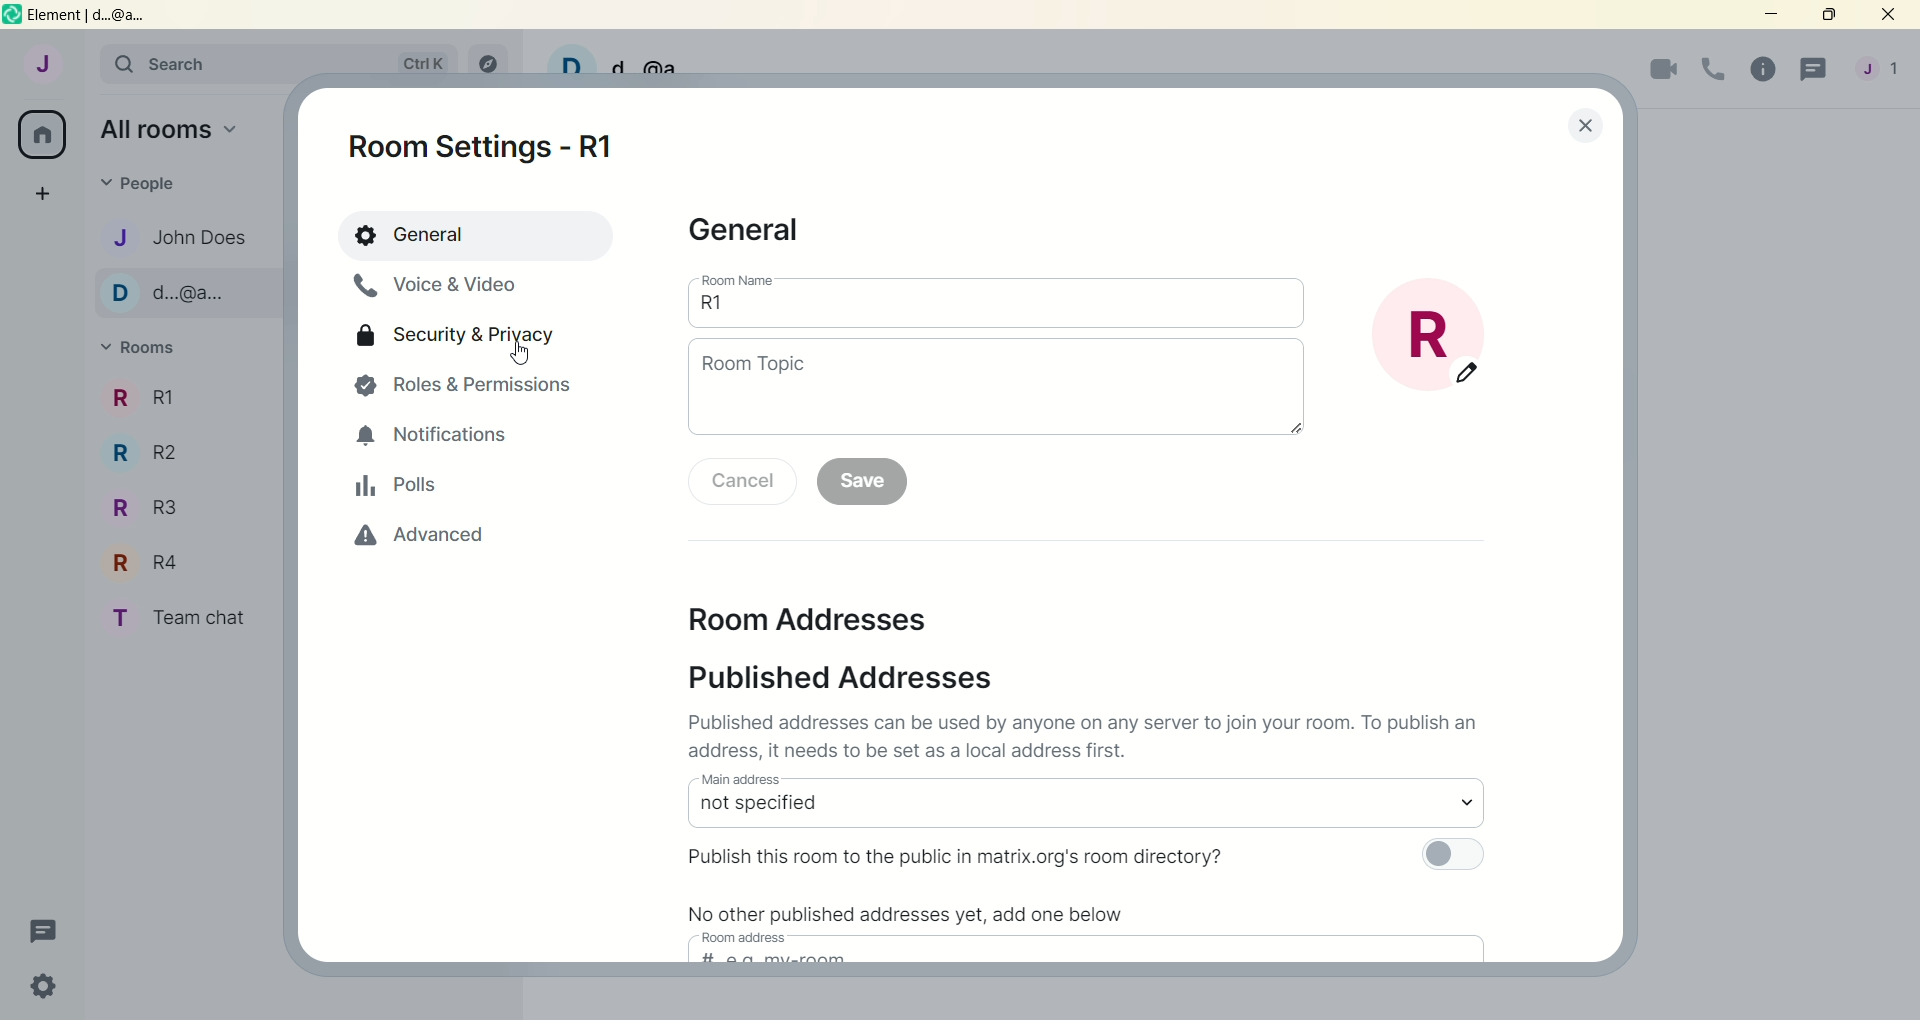 Image resolution: width=1920 pixels, height=1020 pixels. What do you see at coordinates (1774, 16) in the screenshot?
I see `minimize` at bounding box center [1774, 16].